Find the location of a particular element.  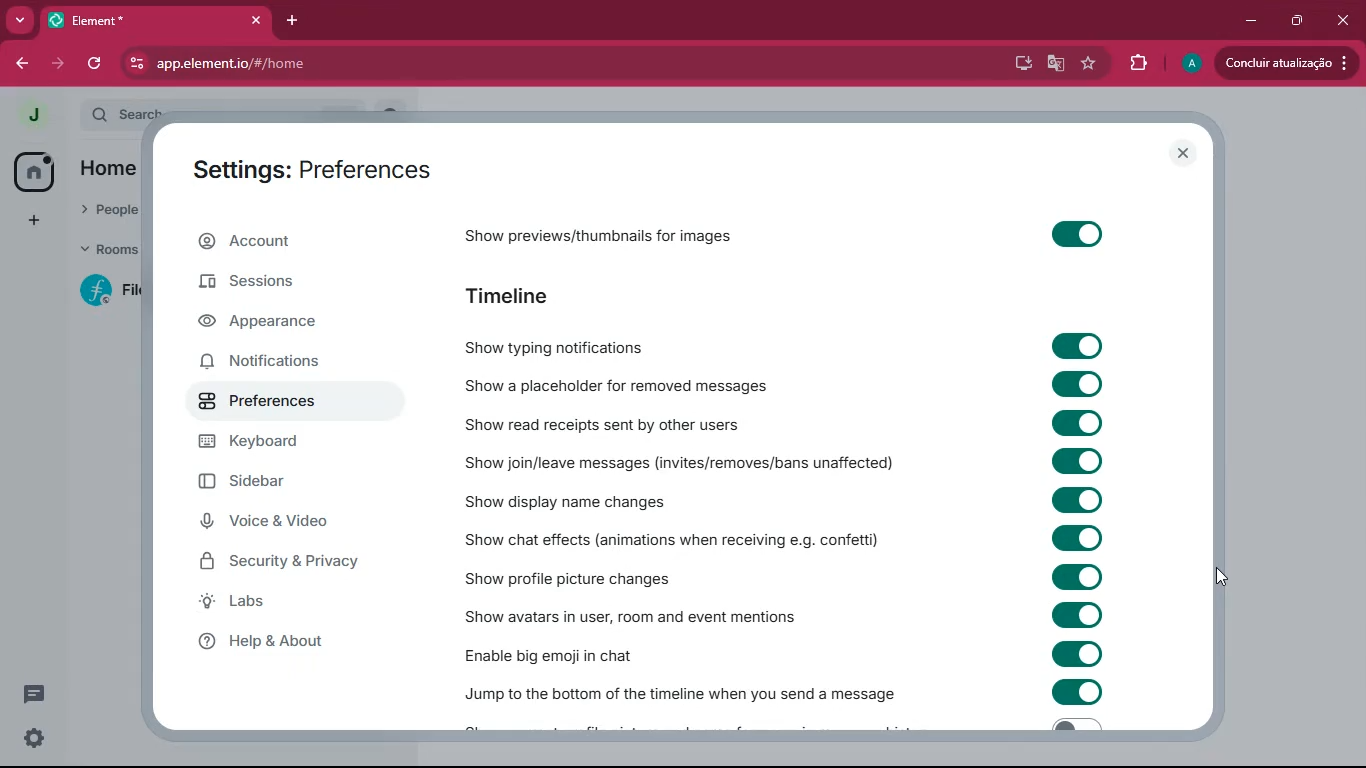

toggle on  is located at coordinates (1076, 654).